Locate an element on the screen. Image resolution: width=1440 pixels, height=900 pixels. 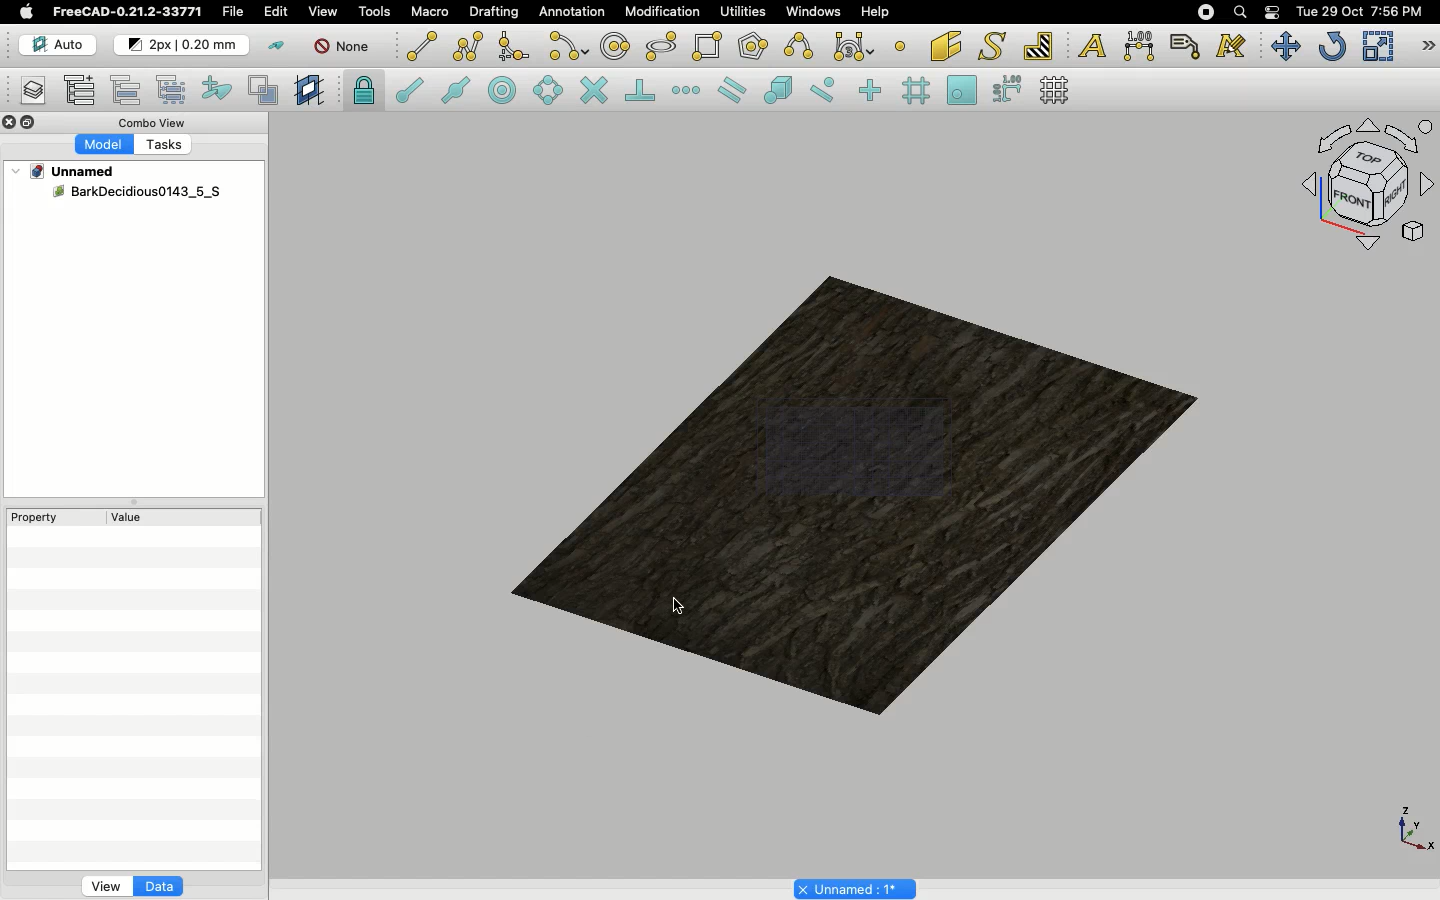
Navigation styles is located at coordinates (1366, 188).